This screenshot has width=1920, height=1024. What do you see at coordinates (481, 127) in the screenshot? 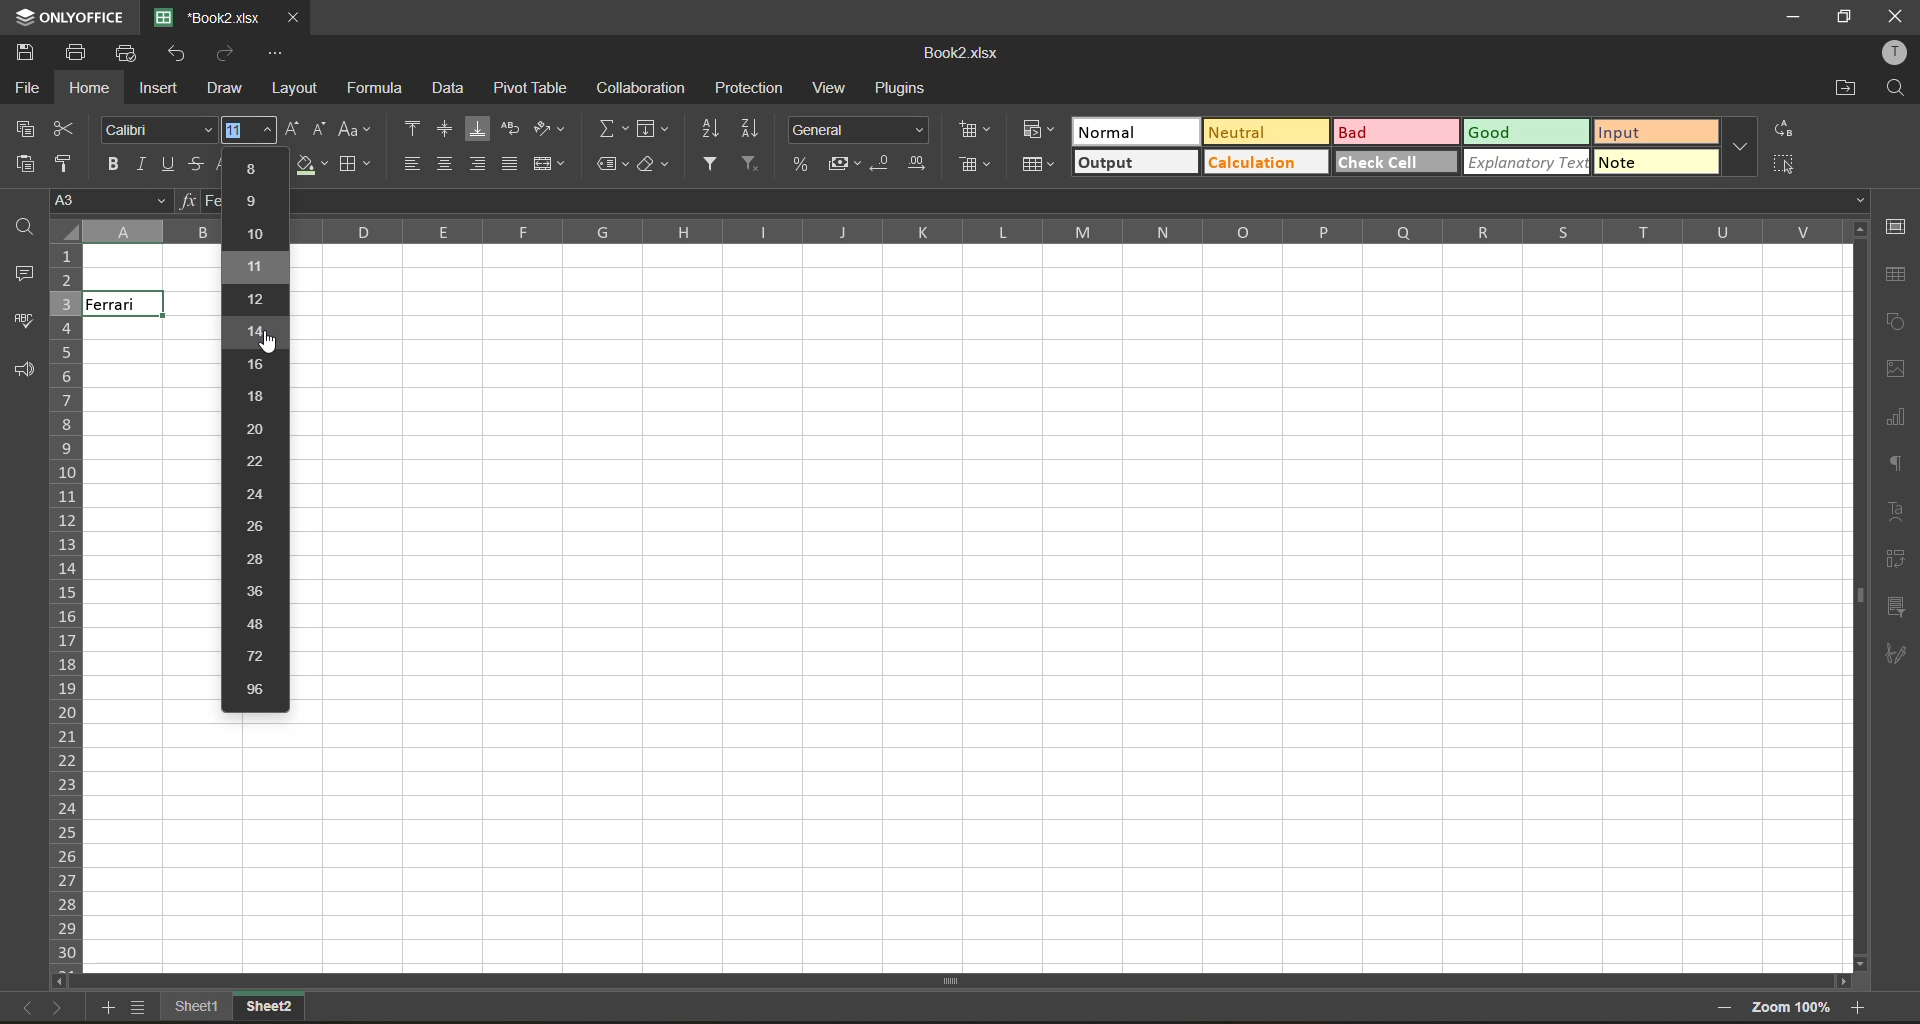
I see `align bottom` at bounding box center [481, 127].